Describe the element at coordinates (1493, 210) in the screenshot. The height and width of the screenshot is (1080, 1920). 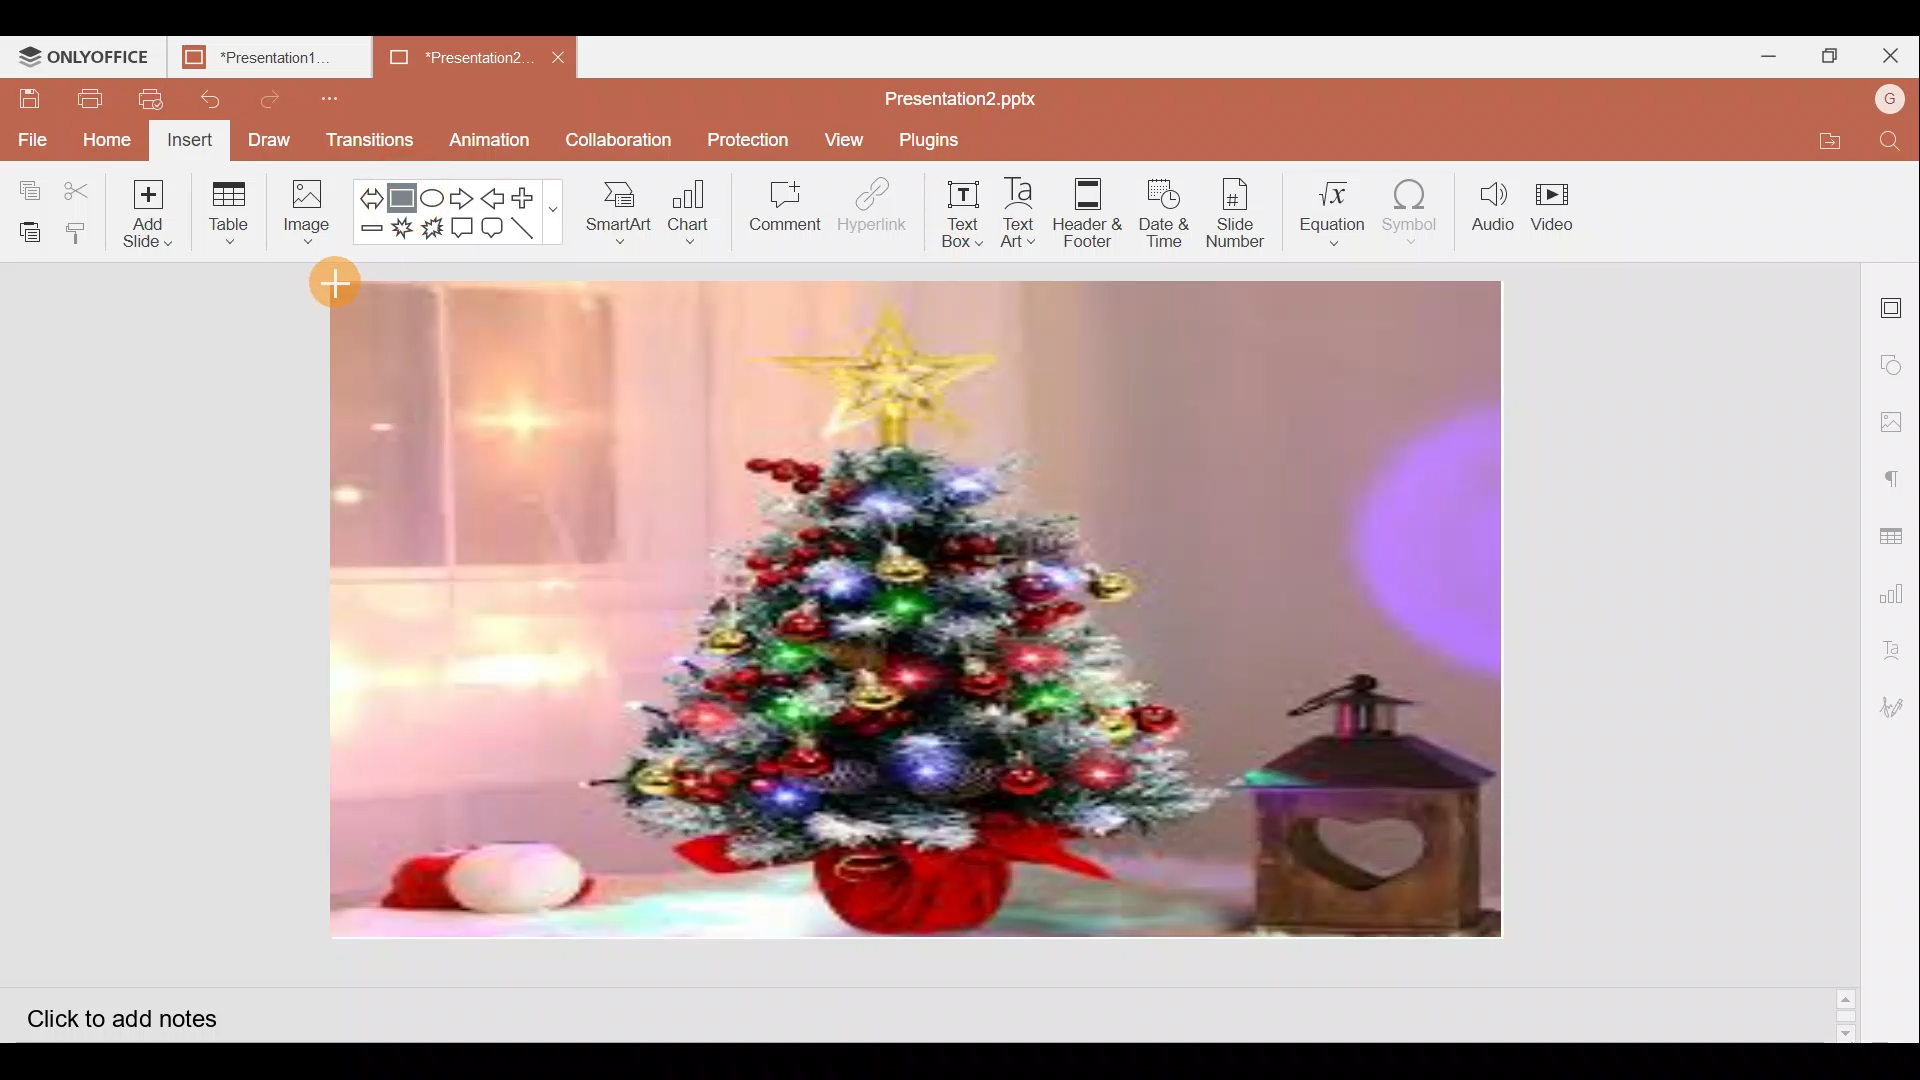
I see `Audio` at that location.